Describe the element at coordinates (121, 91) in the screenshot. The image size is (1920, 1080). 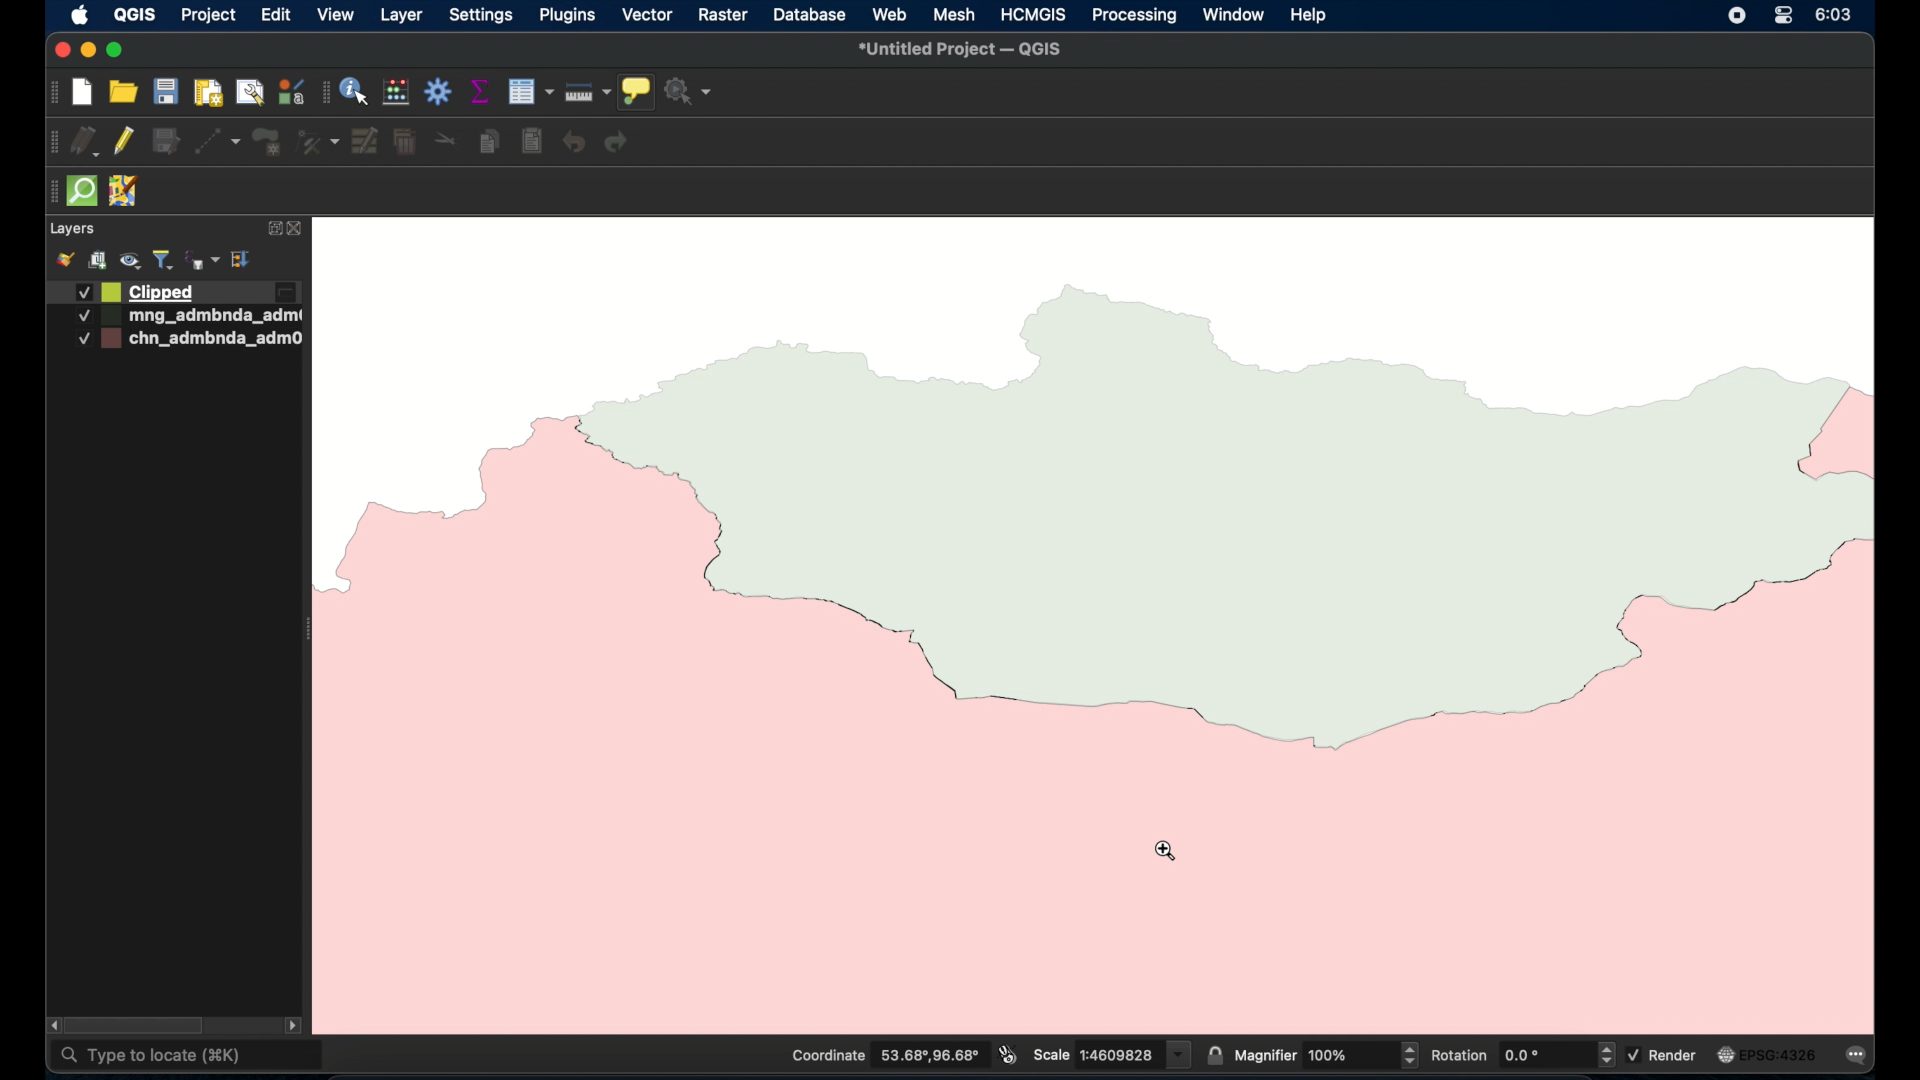
I see `open project` at that location.